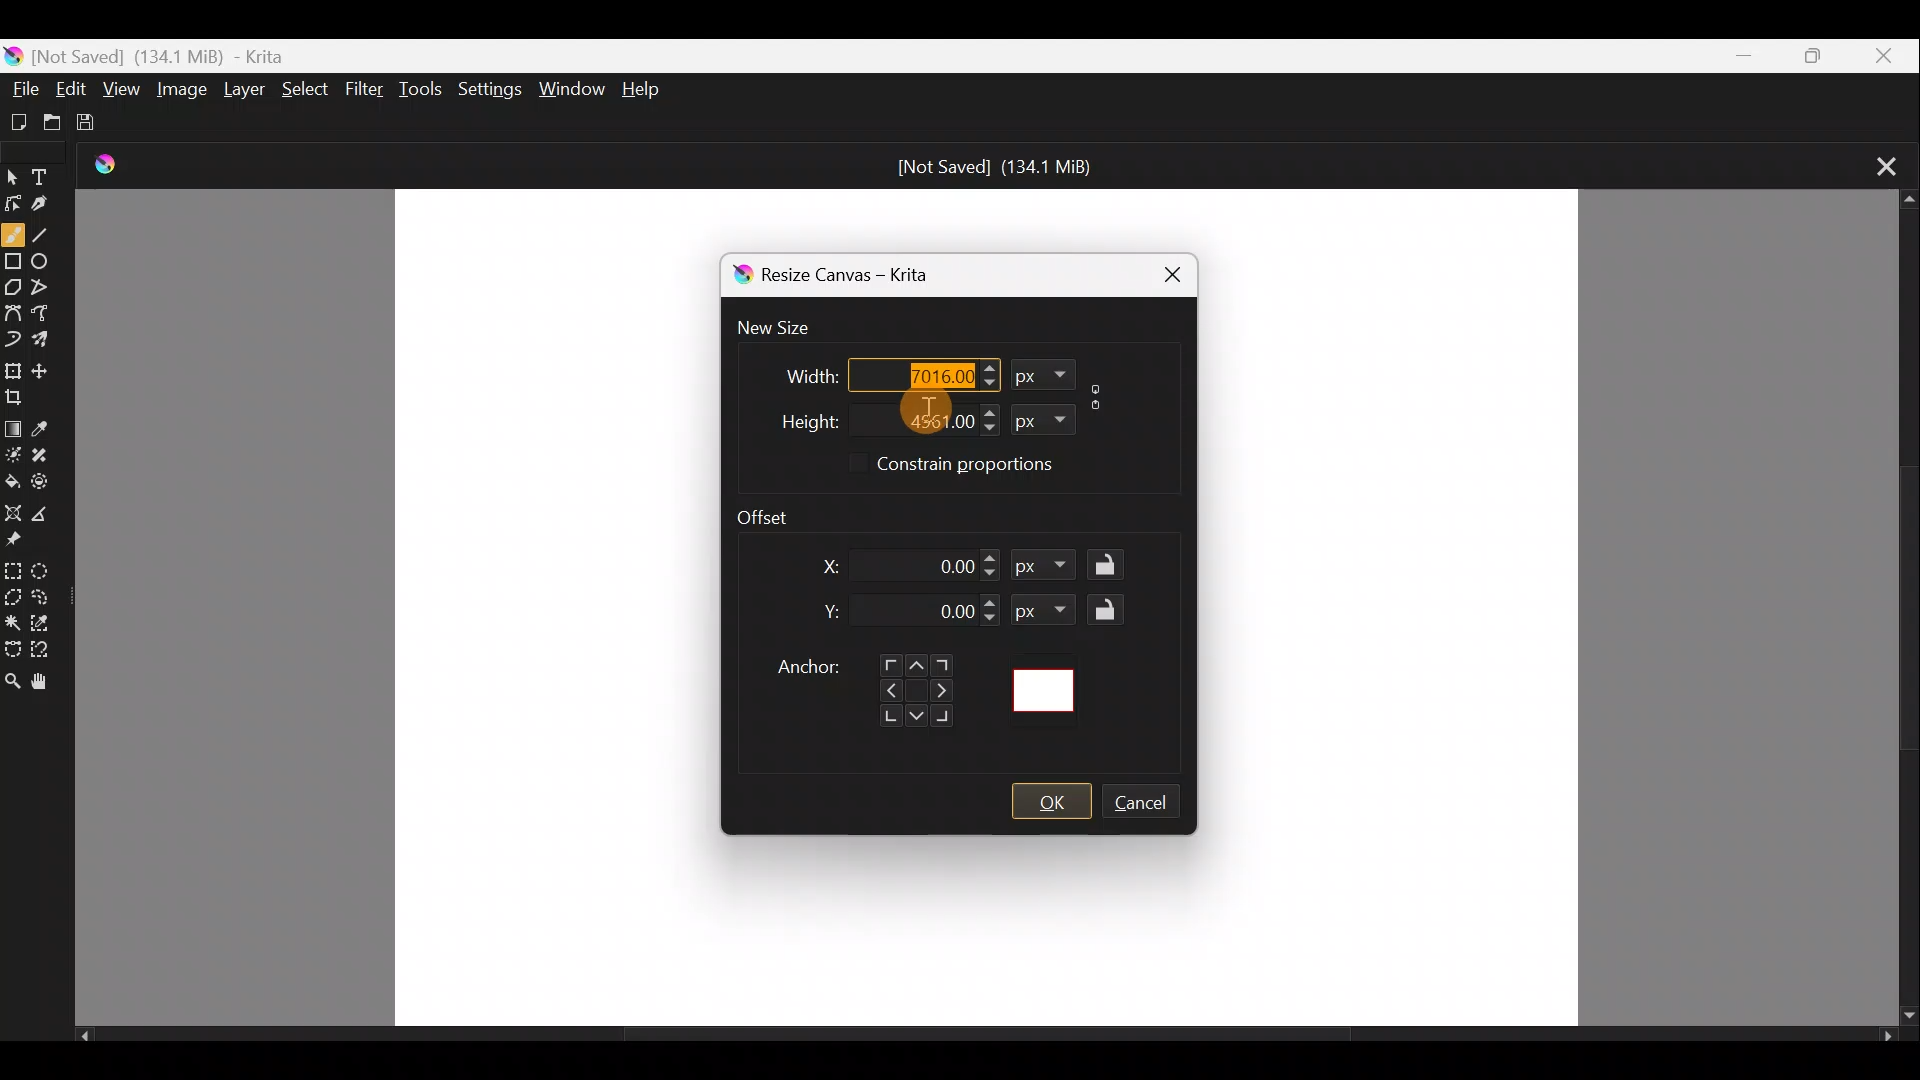  What do you see at coordinates (991, 574) in the screenshot?
I see `Decrease X dimension` at bounding box center [991, 574].